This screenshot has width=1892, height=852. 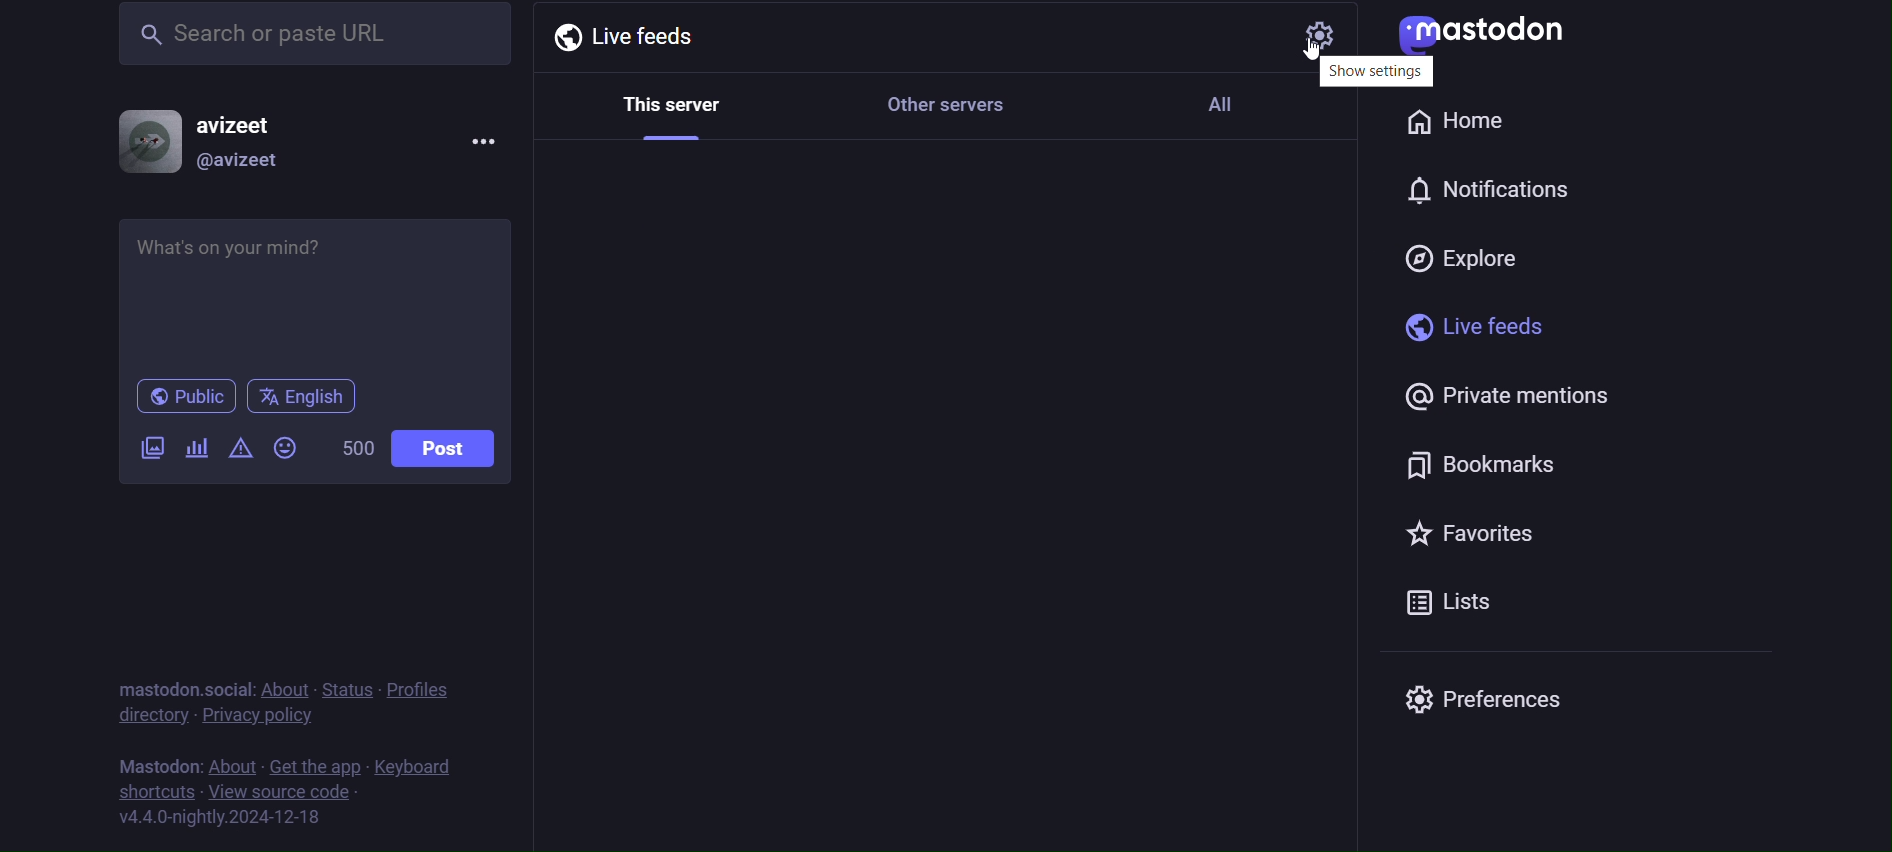 I want to click on search, so click(x=308, y=40).